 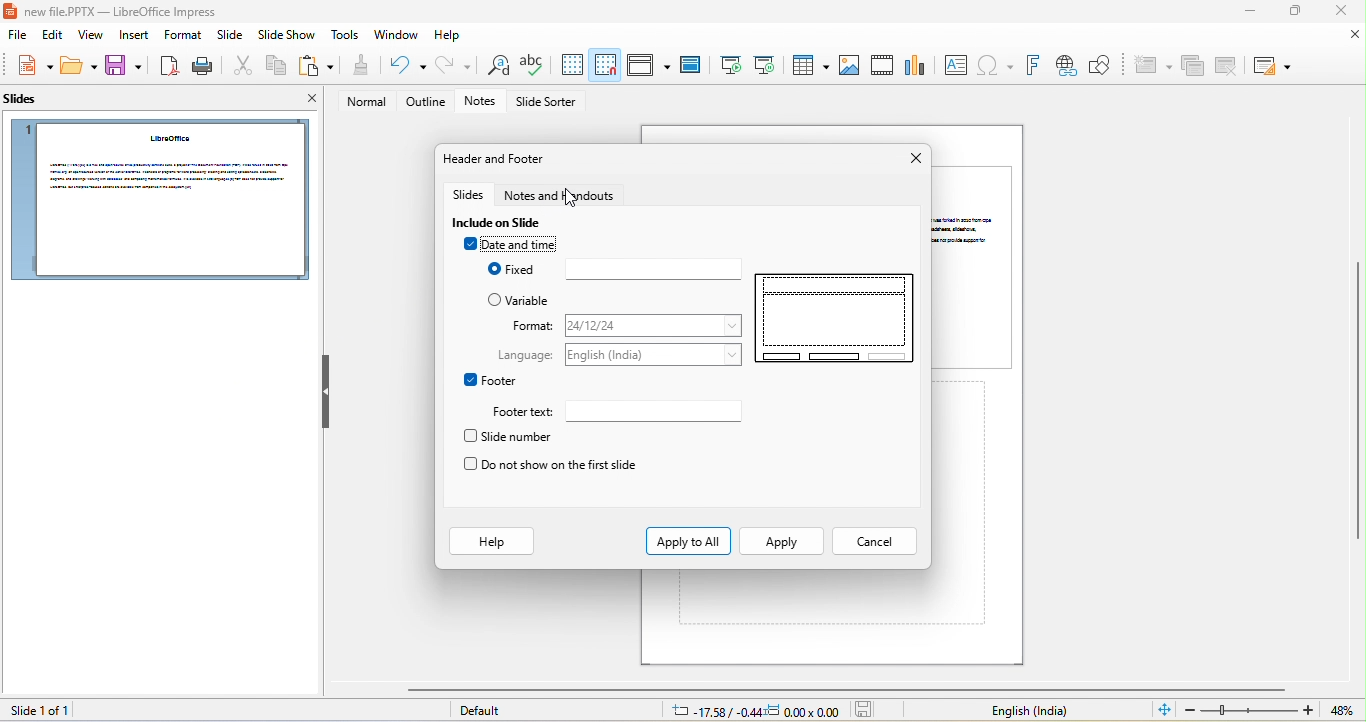 What do you see at coordinates (654, 355) in the screenshot?
I see `language` at bounding box center [654, 355].